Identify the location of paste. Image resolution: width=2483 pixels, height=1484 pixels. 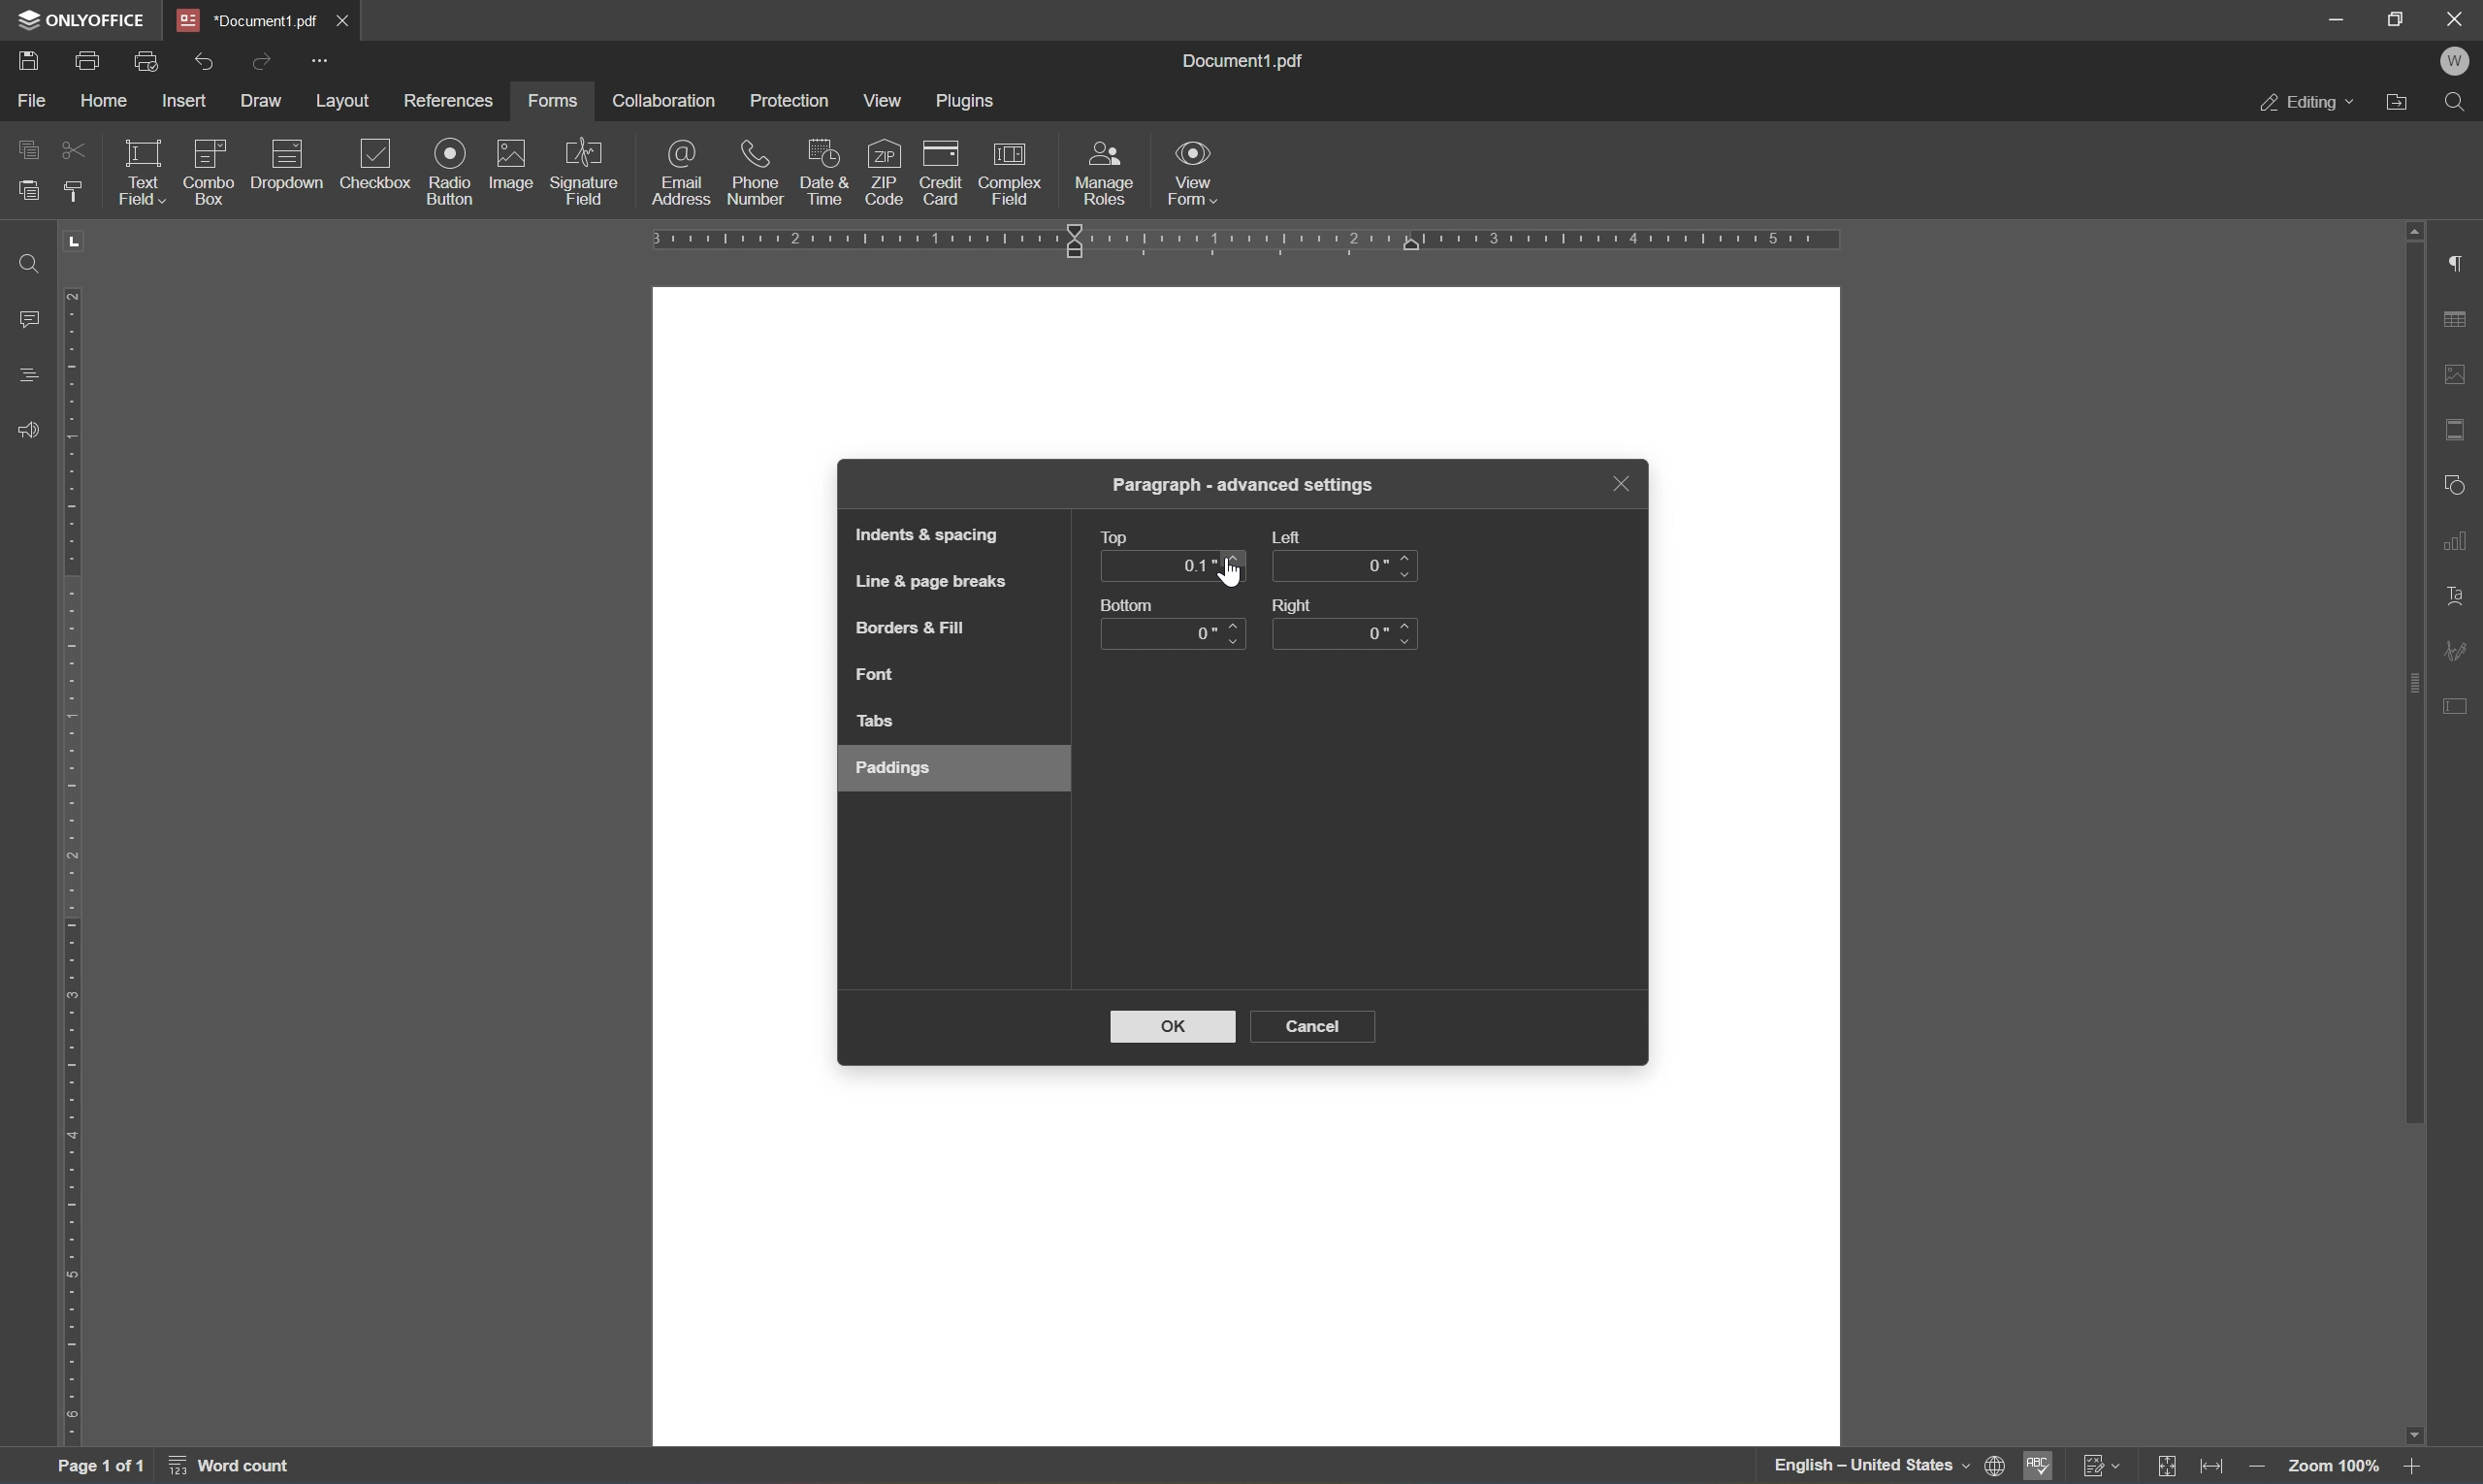
(28, 190).